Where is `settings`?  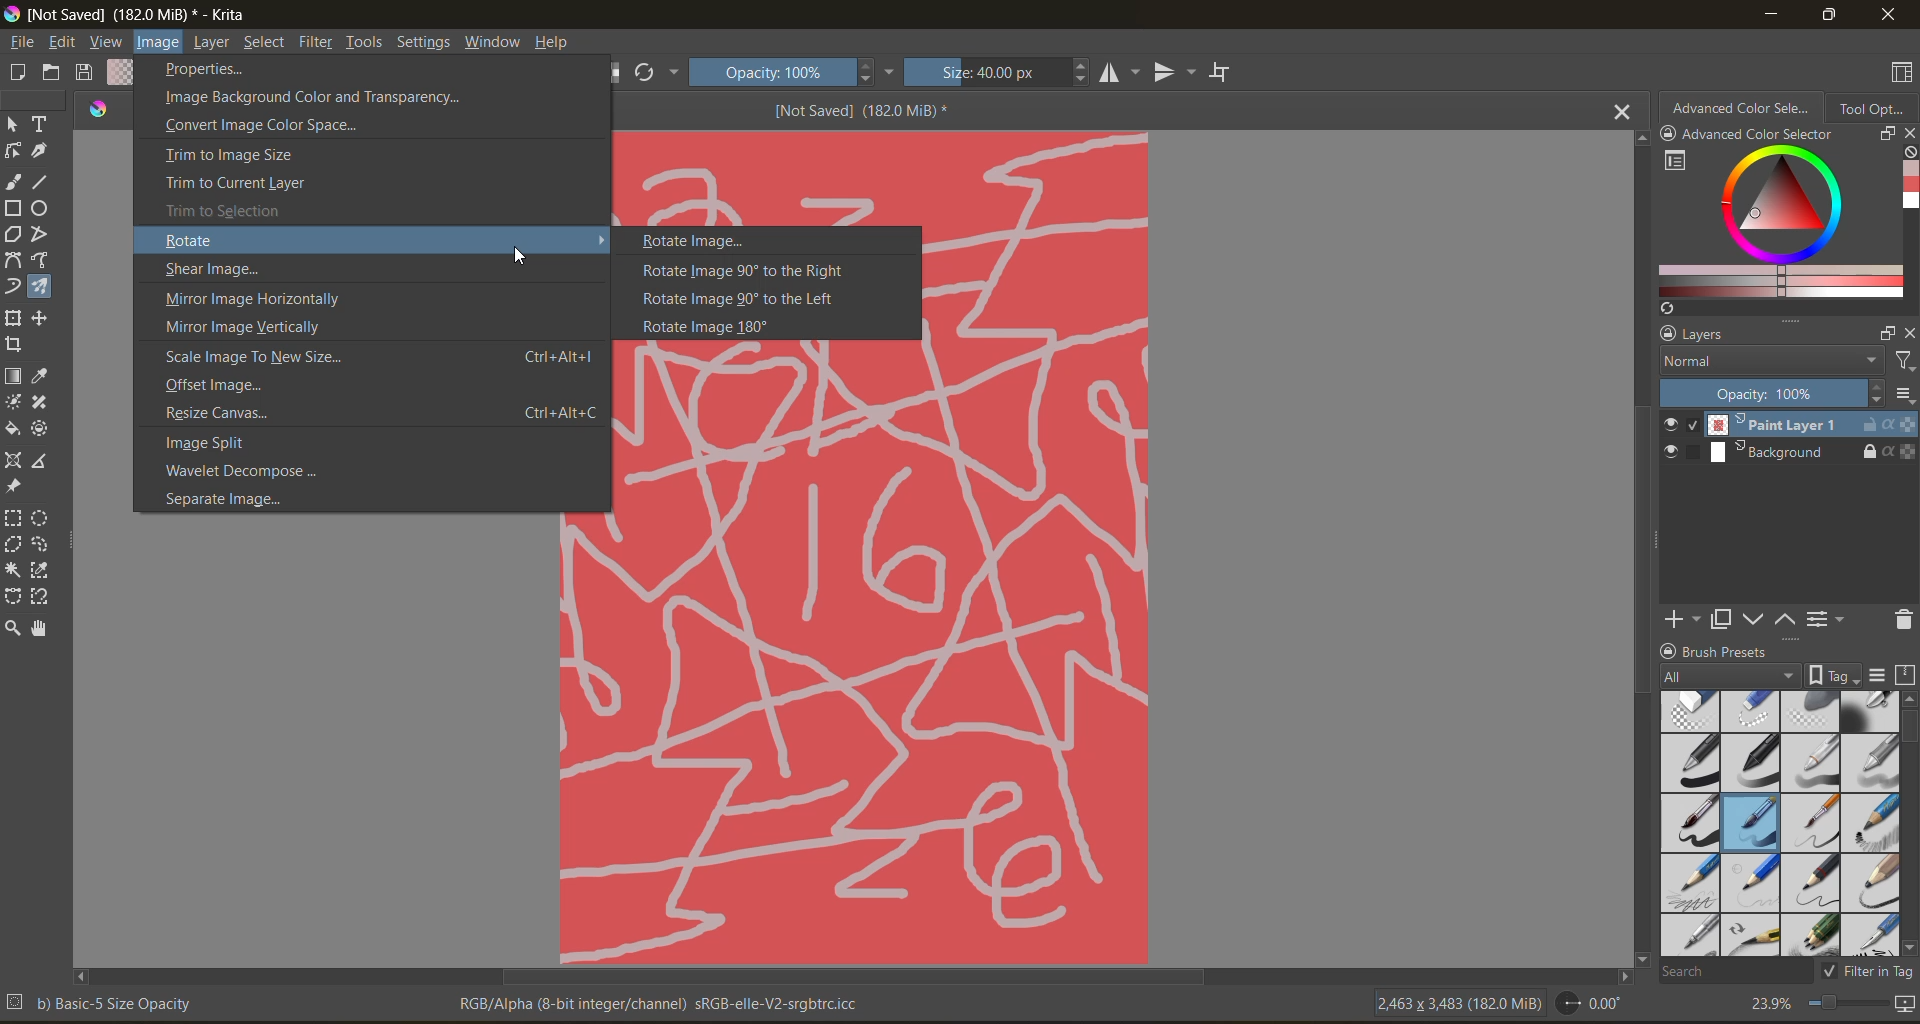 settings is located at coordinates (424, 42).